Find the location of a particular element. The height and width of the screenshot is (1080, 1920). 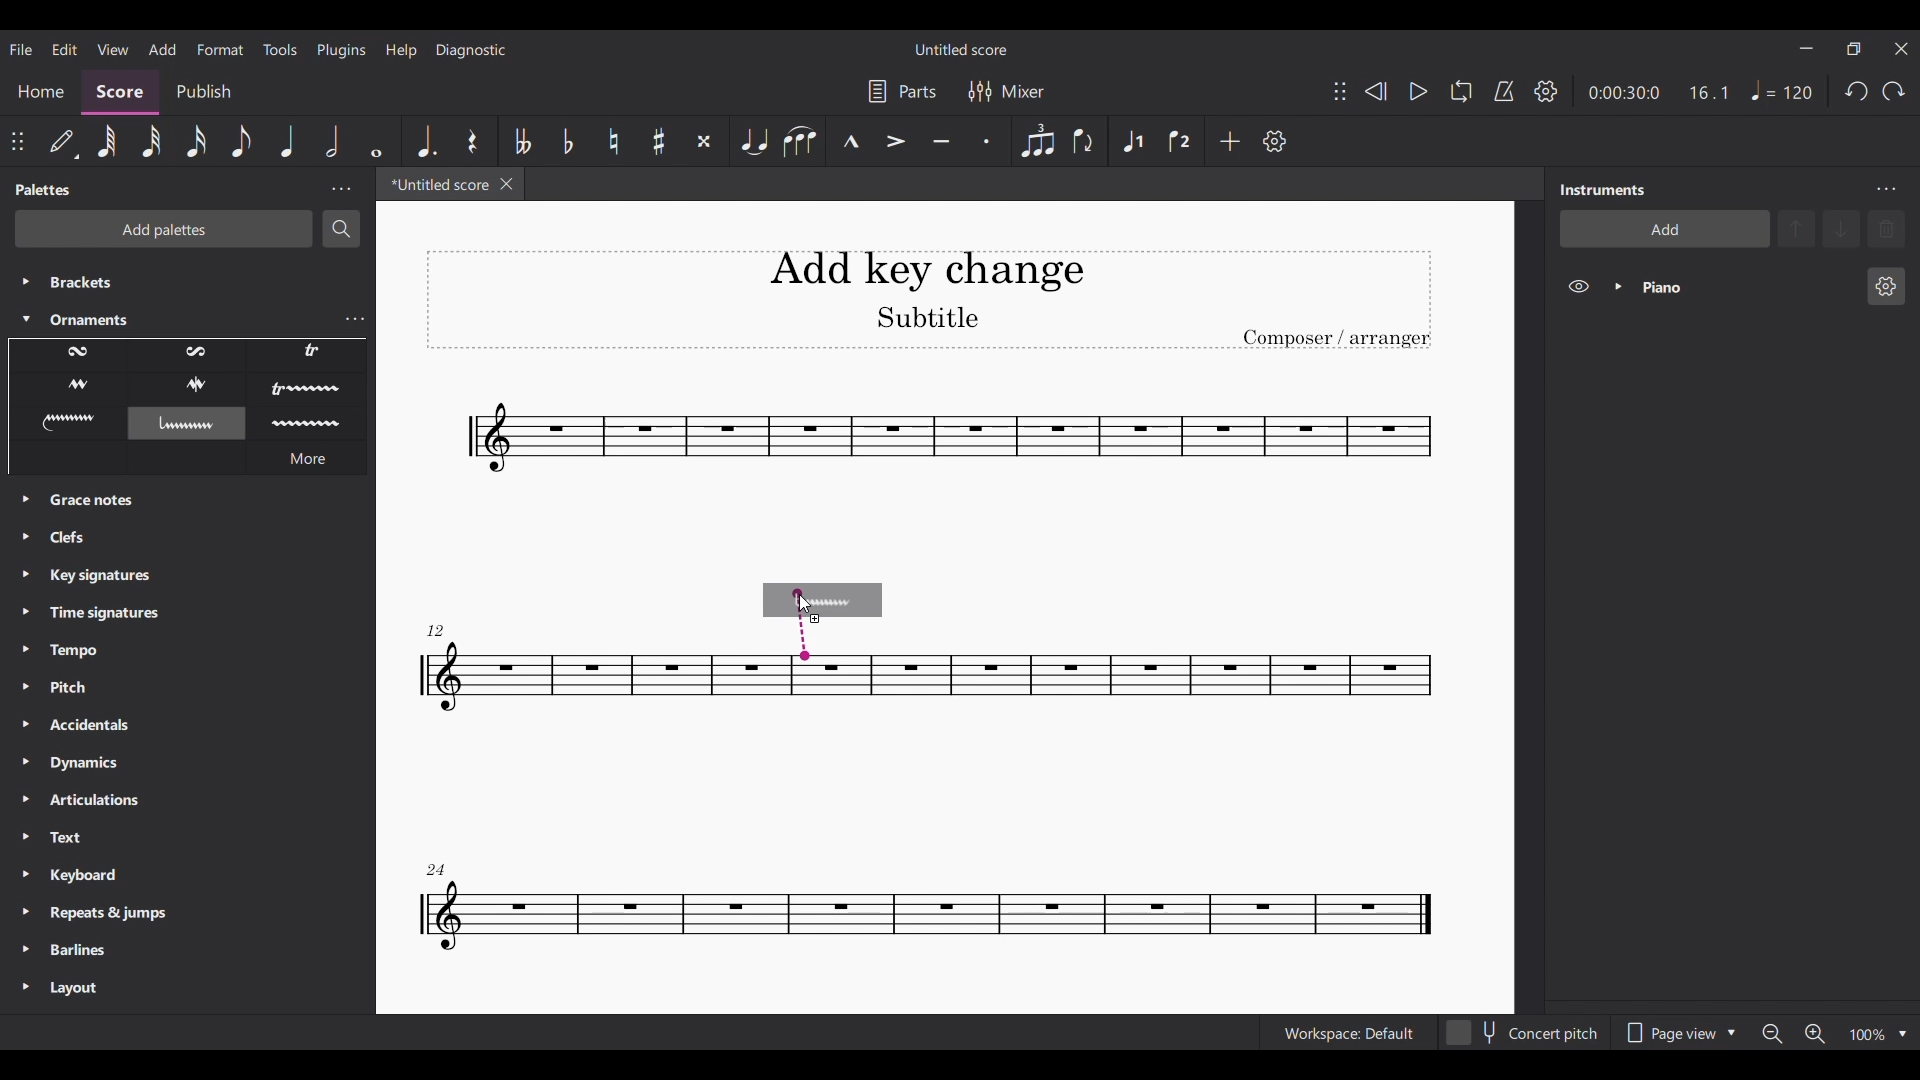

Toggle natural is located at coordinates (611, 142).